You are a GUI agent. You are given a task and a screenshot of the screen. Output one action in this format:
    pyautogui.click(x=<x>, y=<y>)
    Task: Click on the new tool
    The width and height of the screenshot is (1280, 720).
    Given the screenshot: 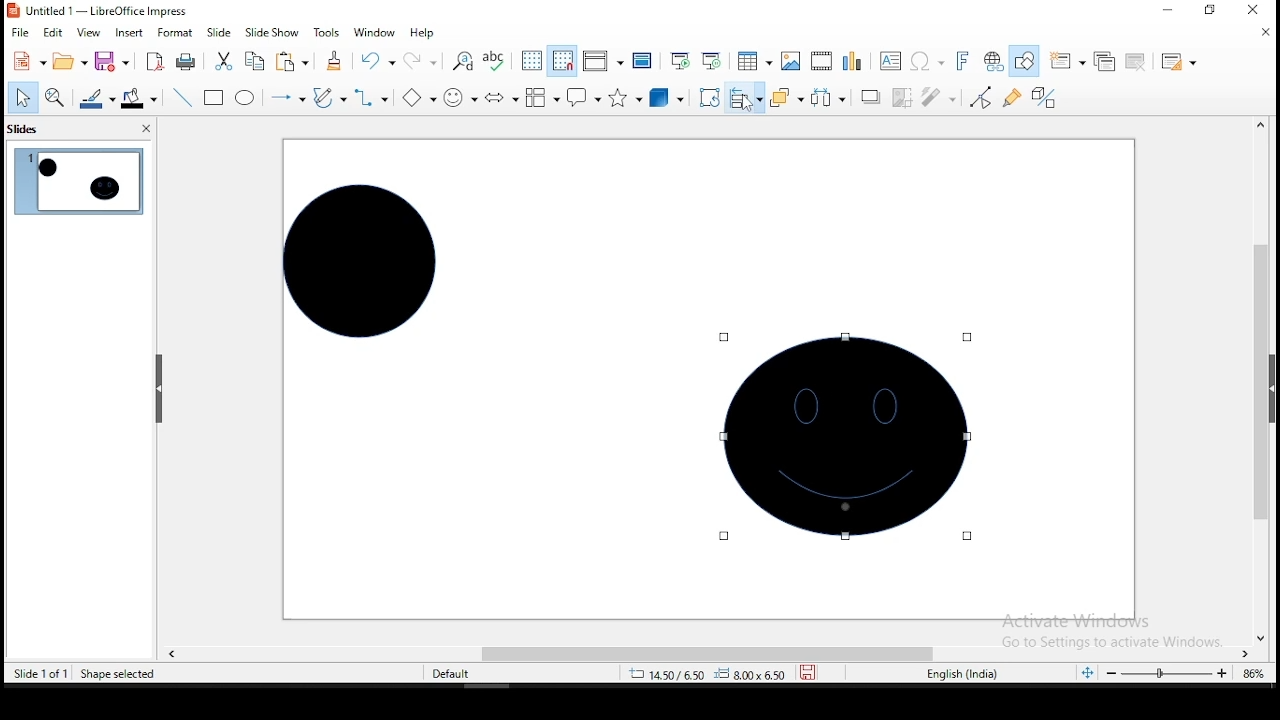 What is the action you would take?
    pyautogui.click(x=28, y=60)
    